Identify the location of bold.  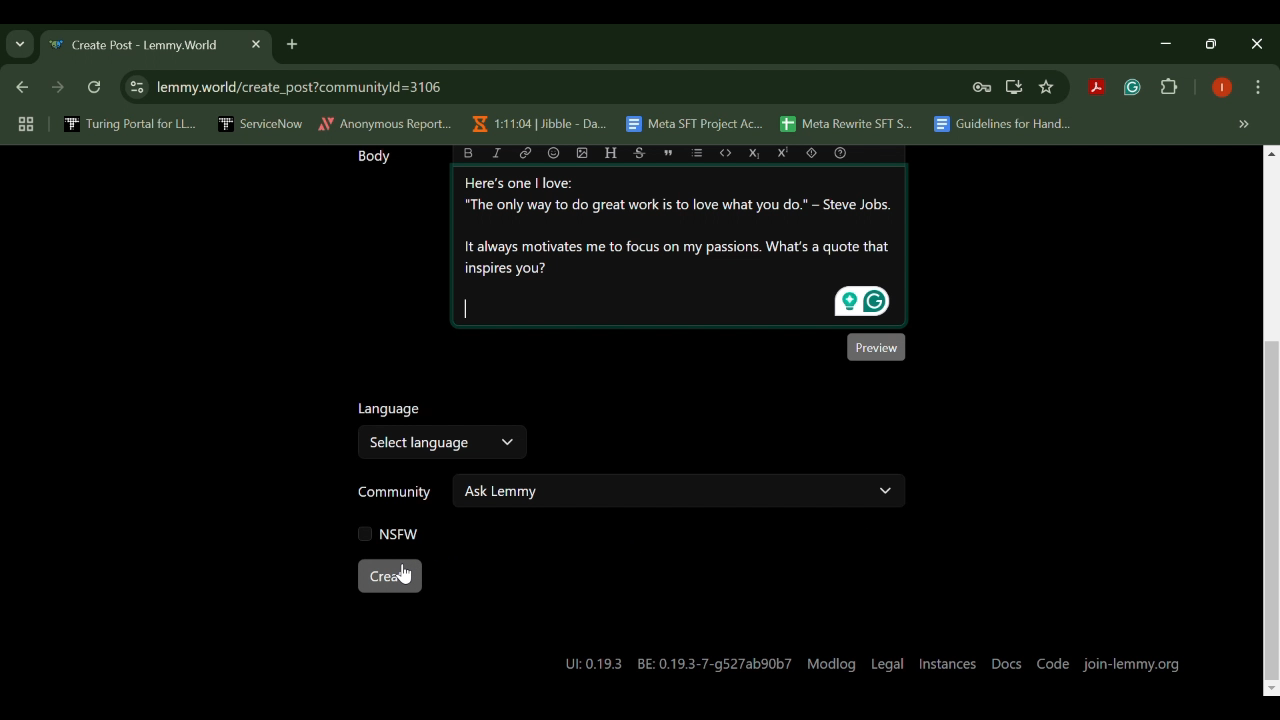
(469, 153).